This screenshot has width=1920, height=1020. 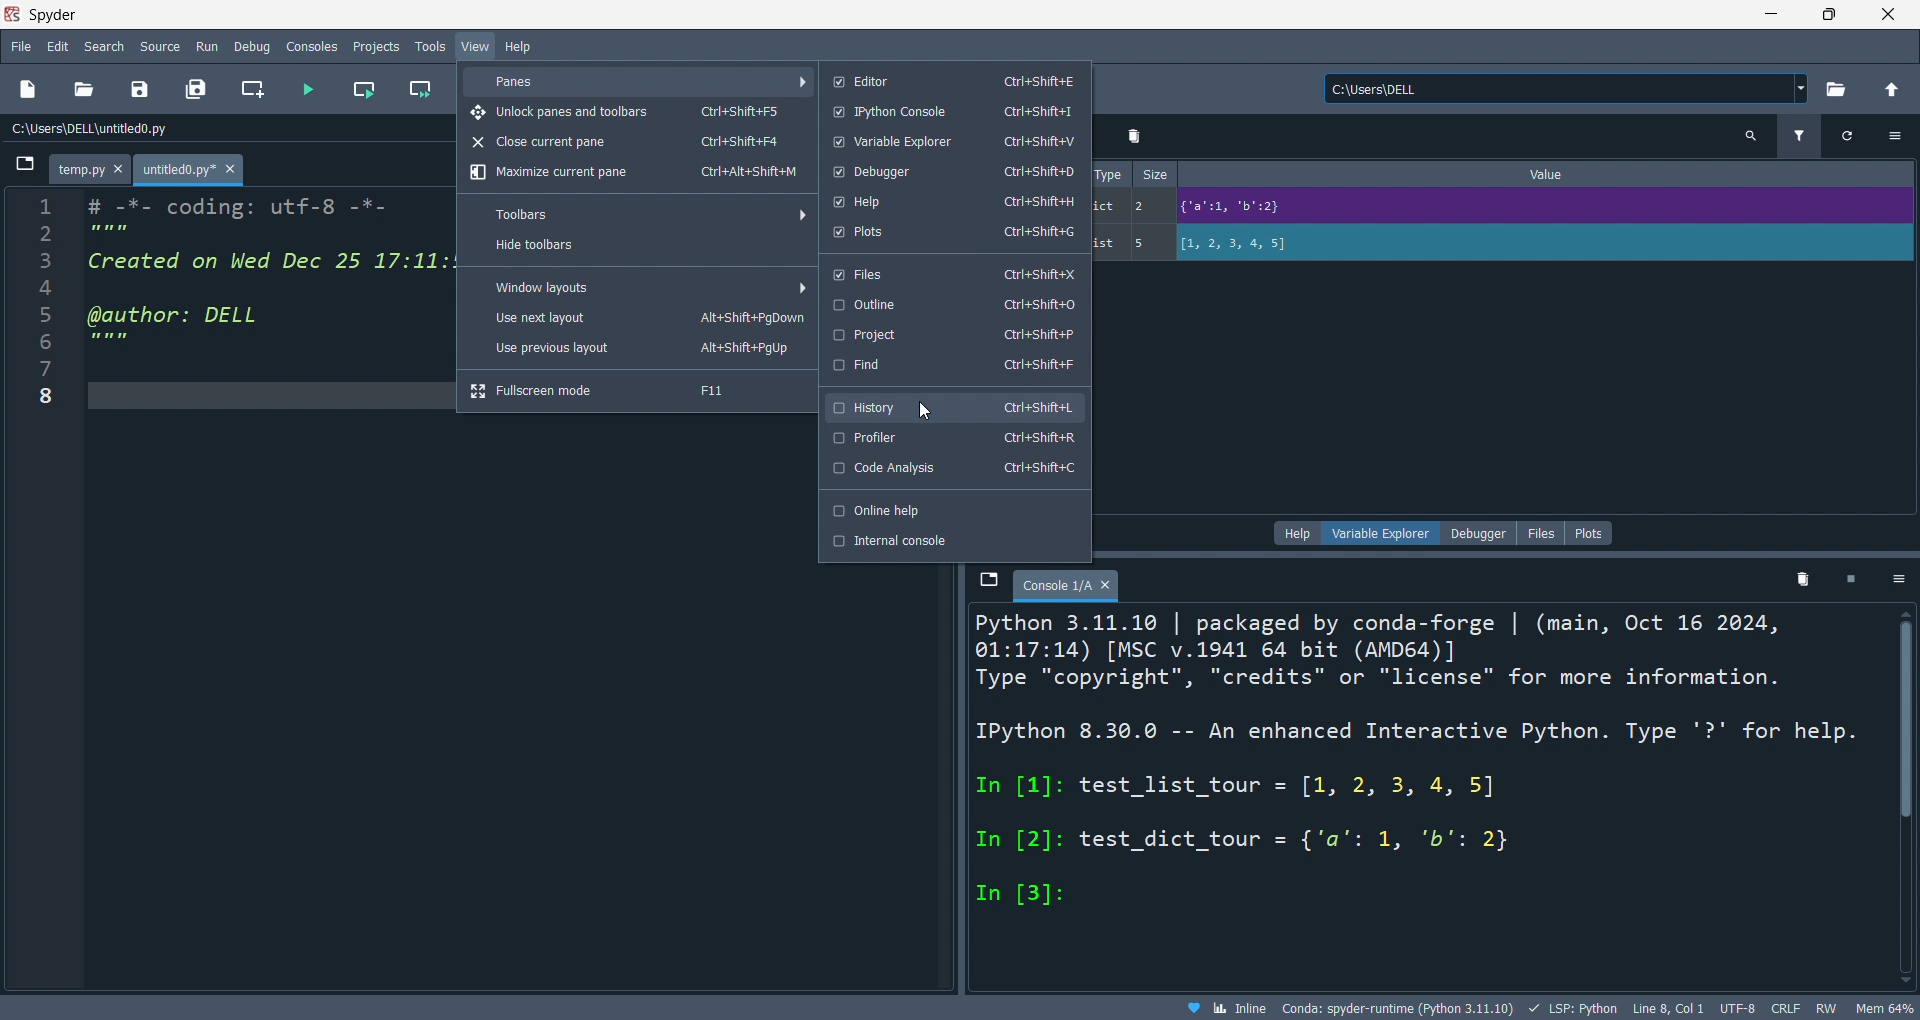 I want to click on internal console, so click(x=953, y=541).